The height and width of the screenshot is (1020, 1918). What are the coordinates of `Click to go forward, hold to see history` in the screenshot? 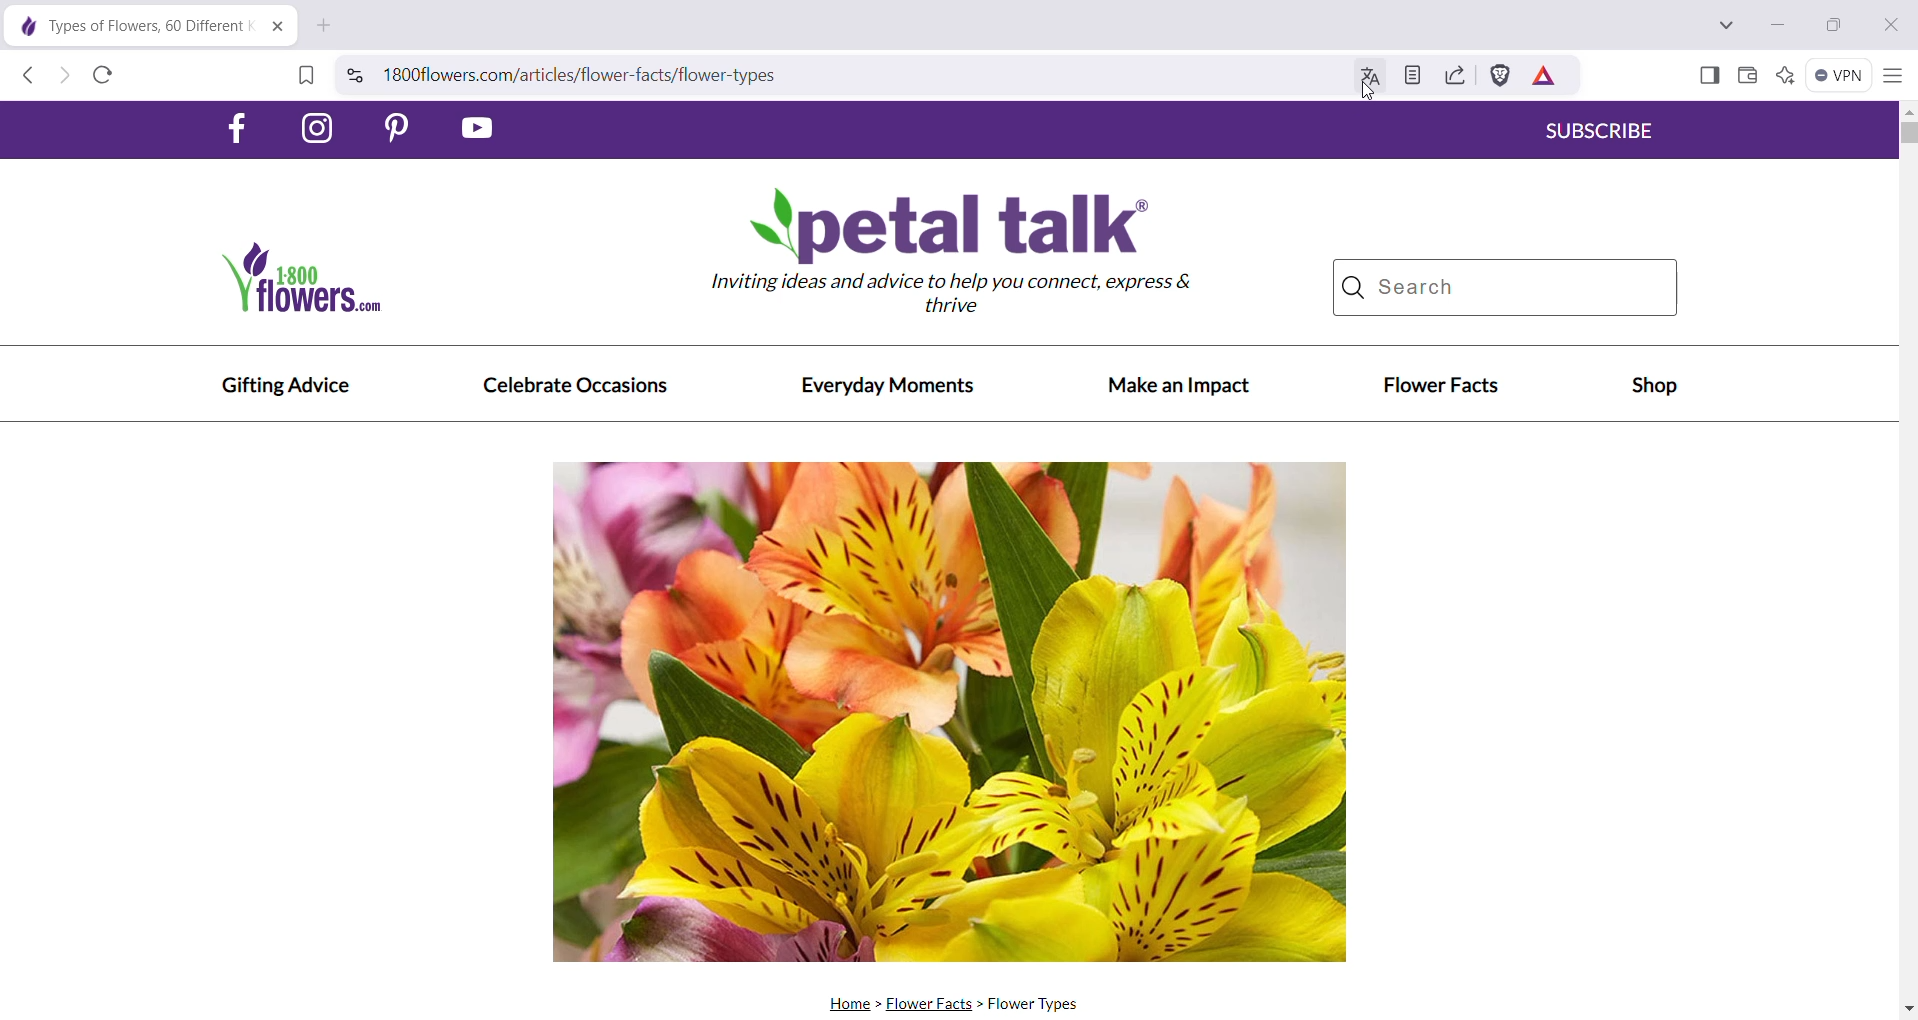 It's located at (68, 75).